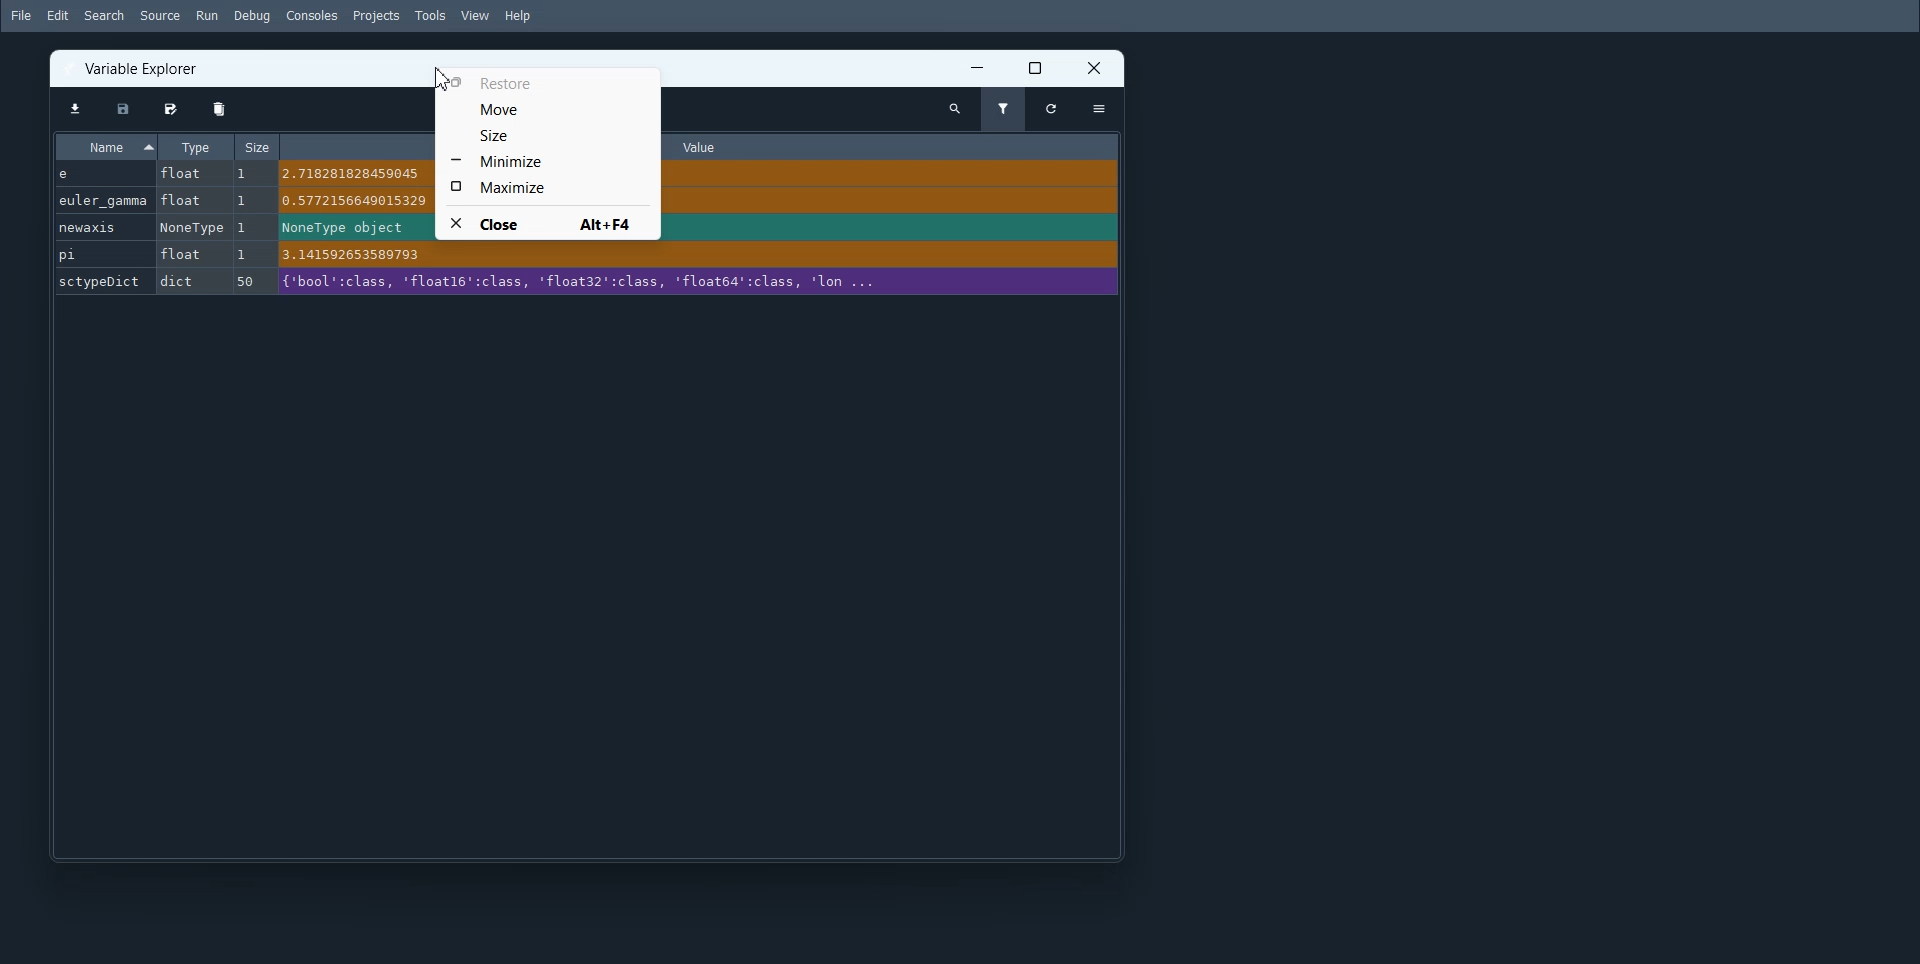 The image size is (1920, 964). Describe the element at coordinates (104, 146) in the screenshot. I see `Name` at that location.